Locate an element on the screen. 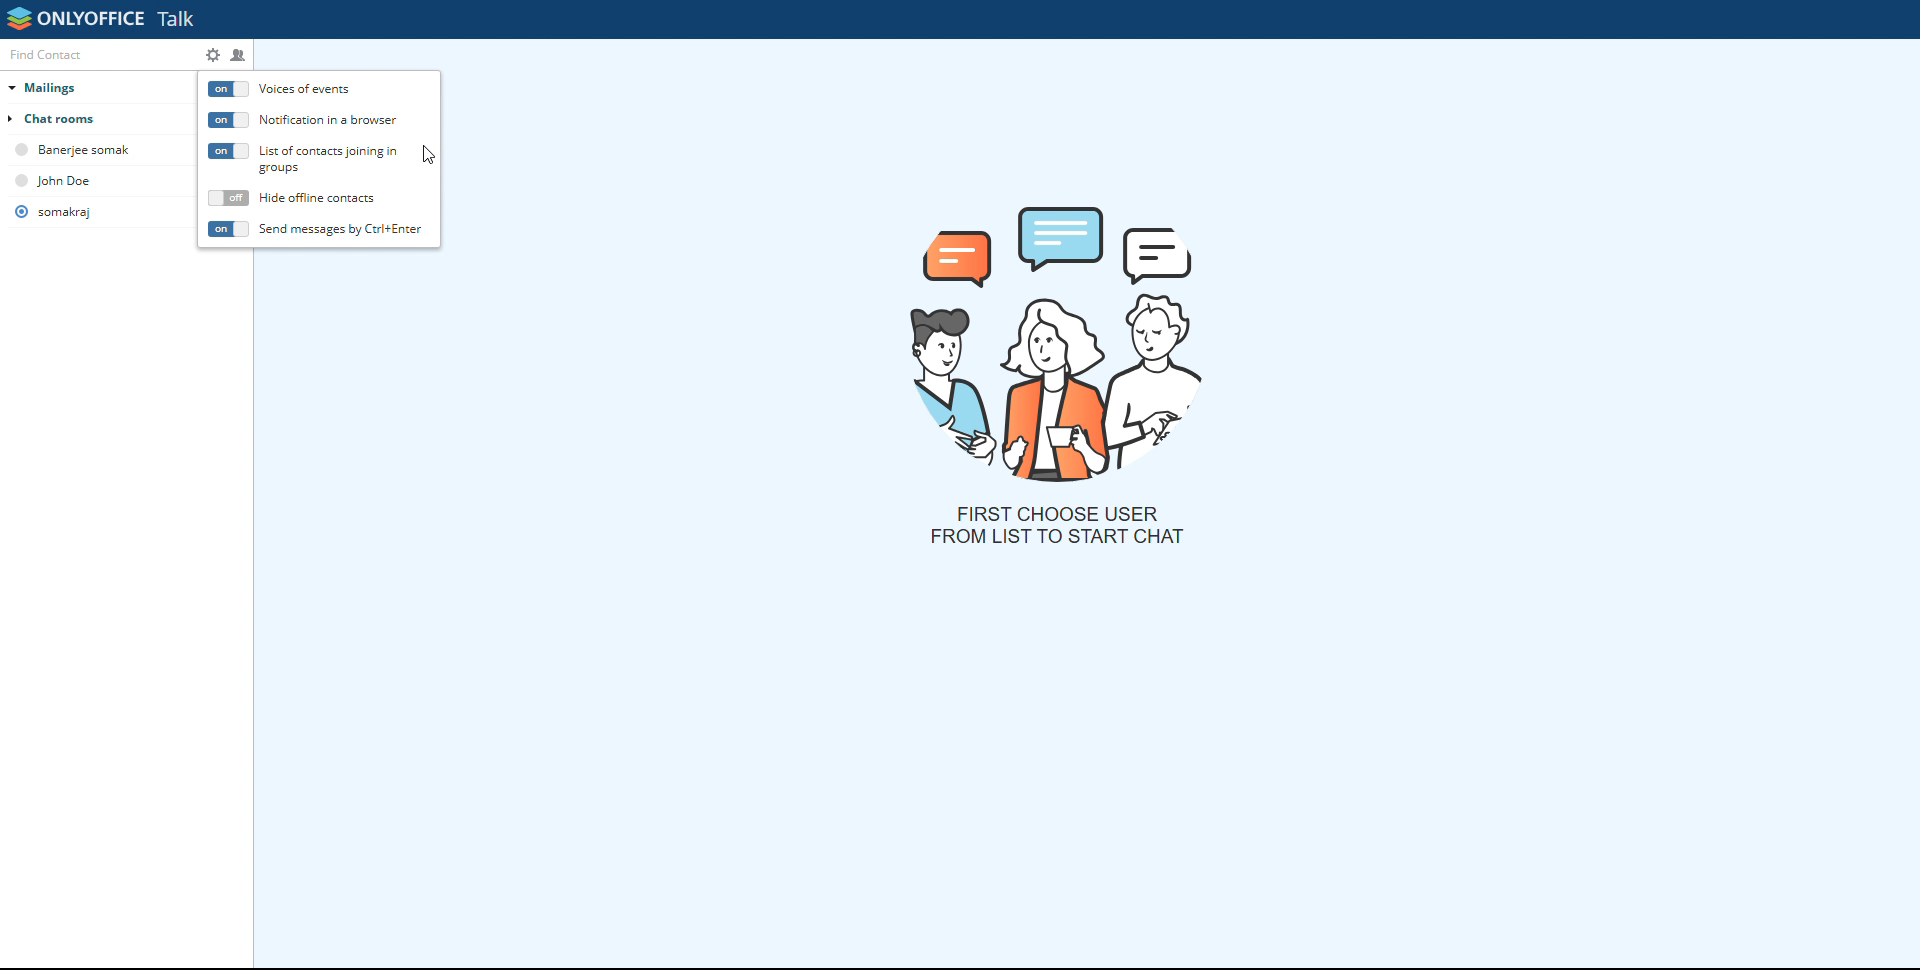 The image size is (1920, 970). voices of events is located at coordinates (320, 88).